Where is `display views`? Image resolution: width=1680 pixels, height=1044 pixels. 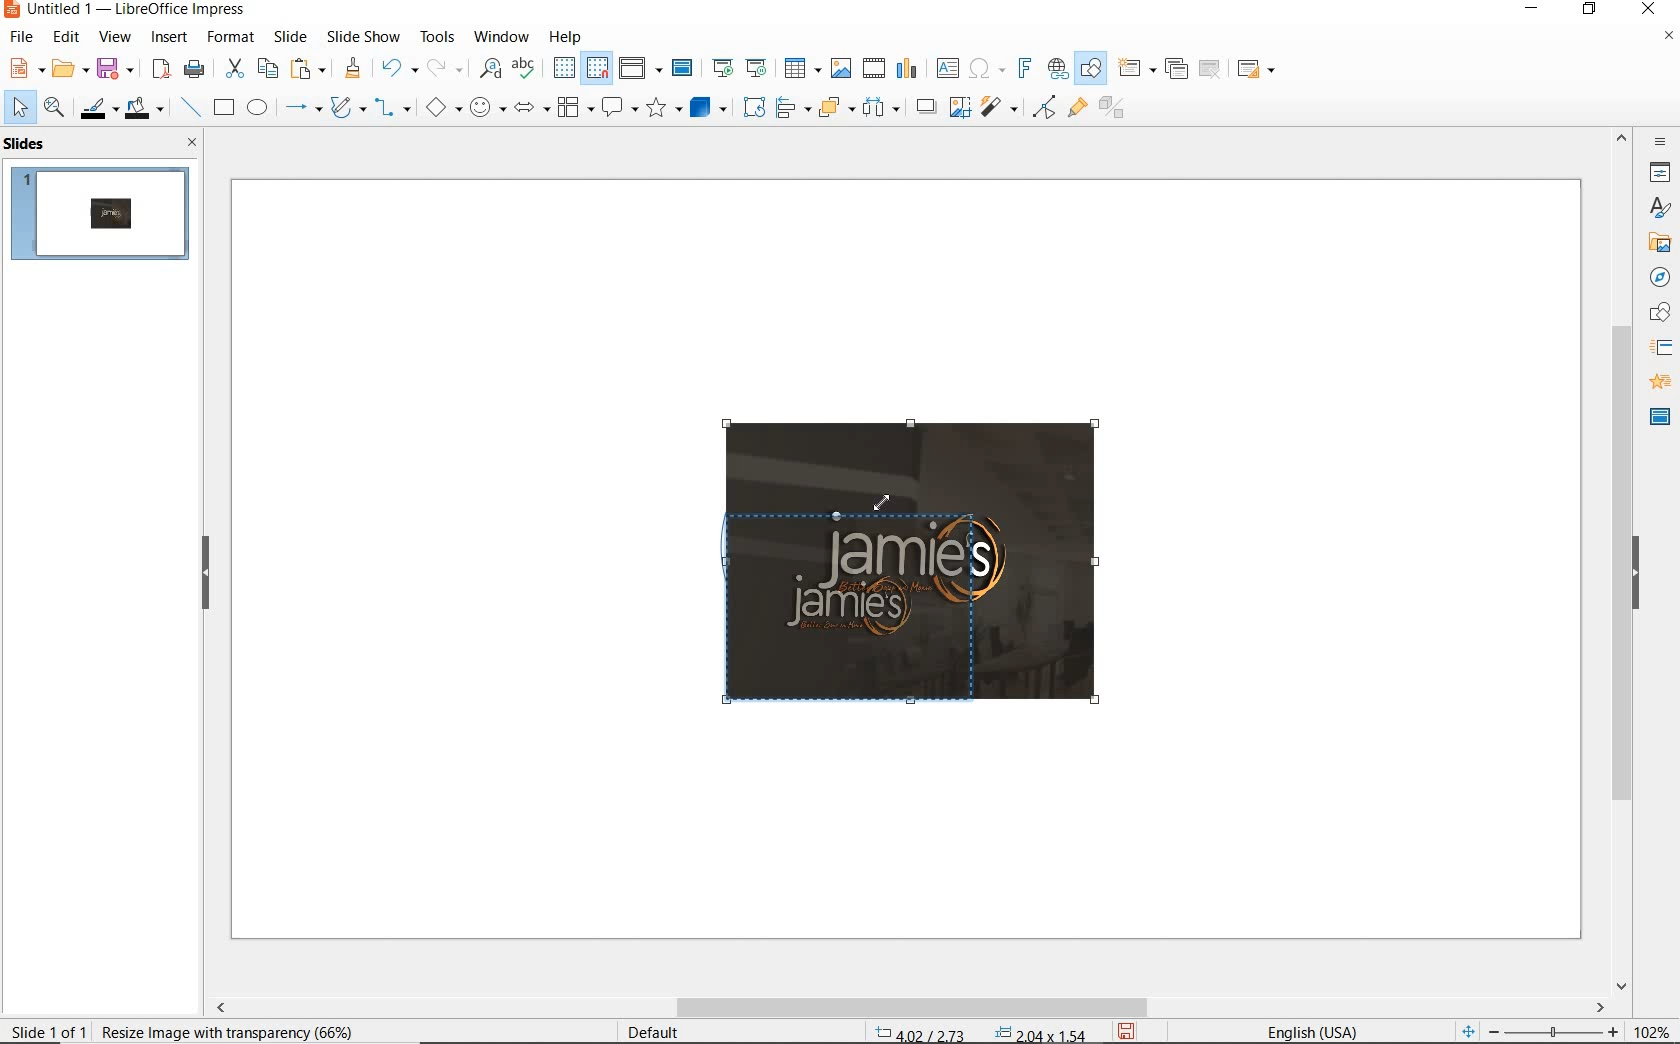 display views is located at coordinates (641, 70).